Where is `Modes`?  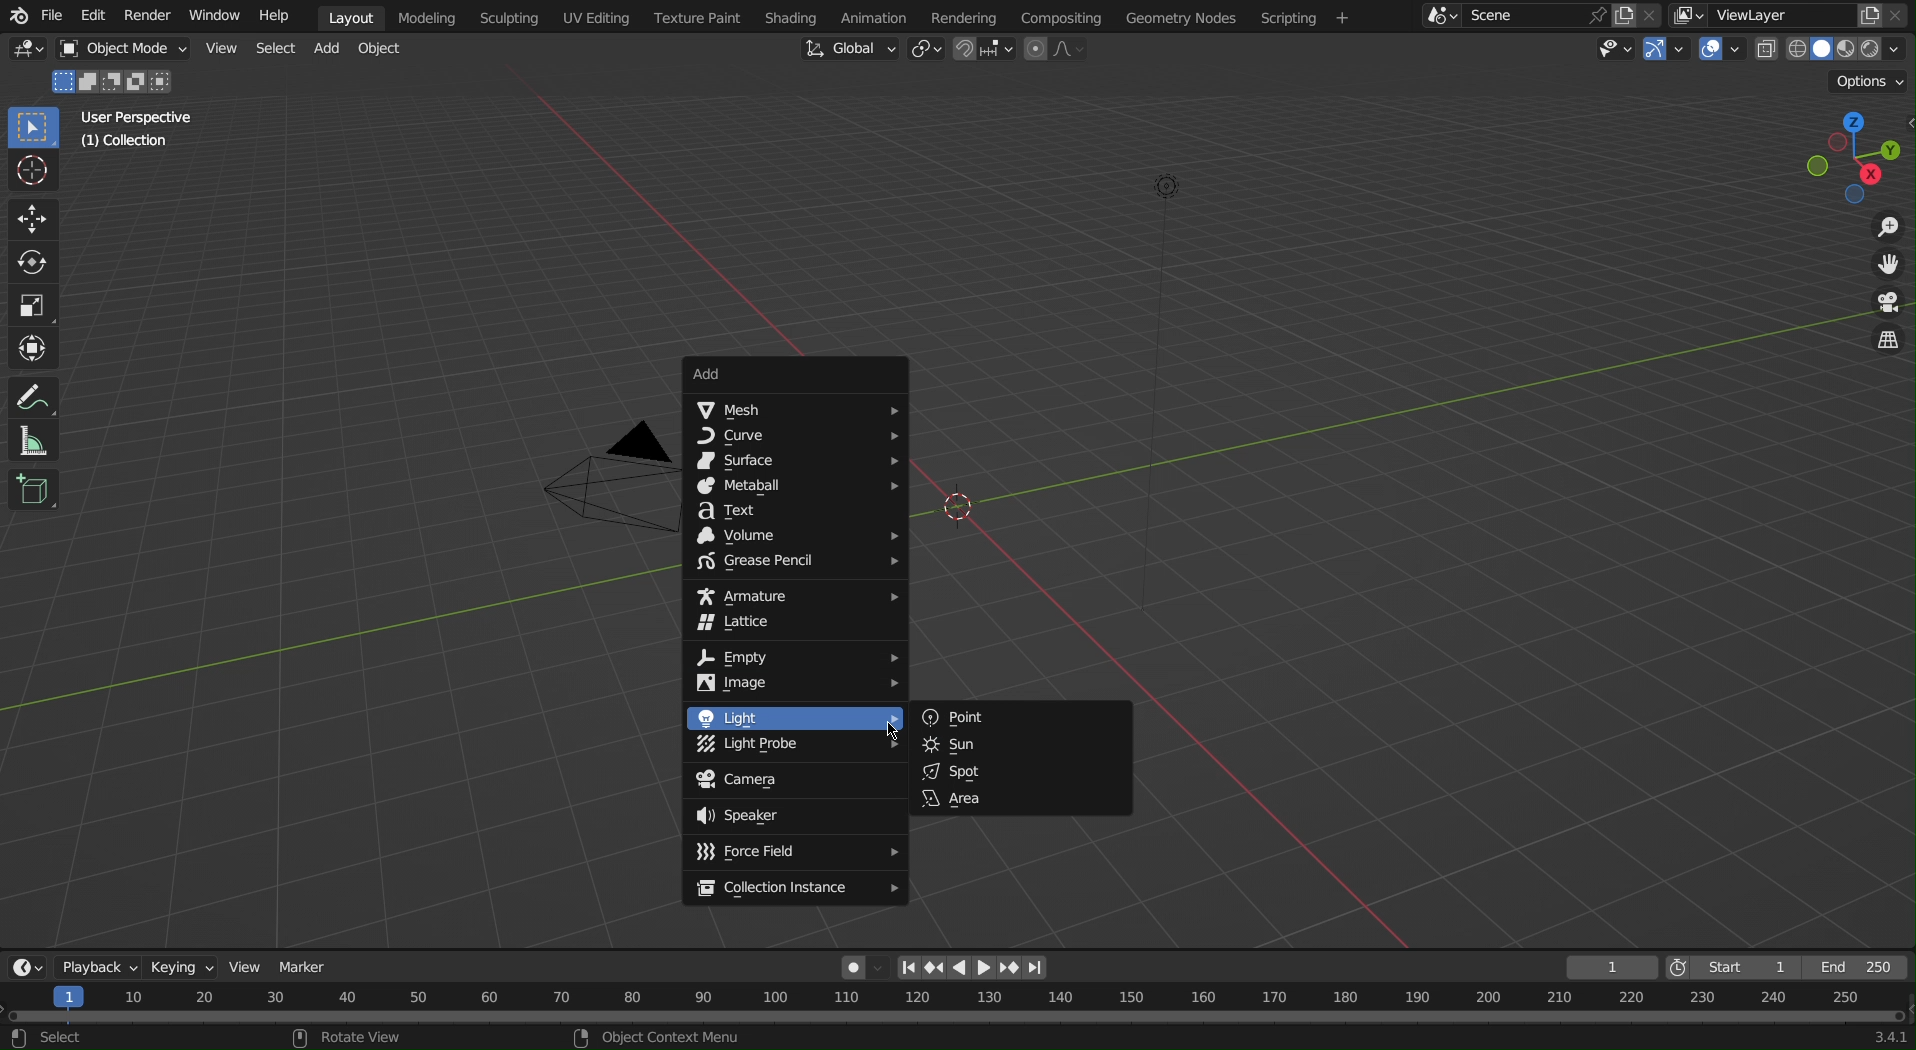
Modes is located at coordinates (118, 80).